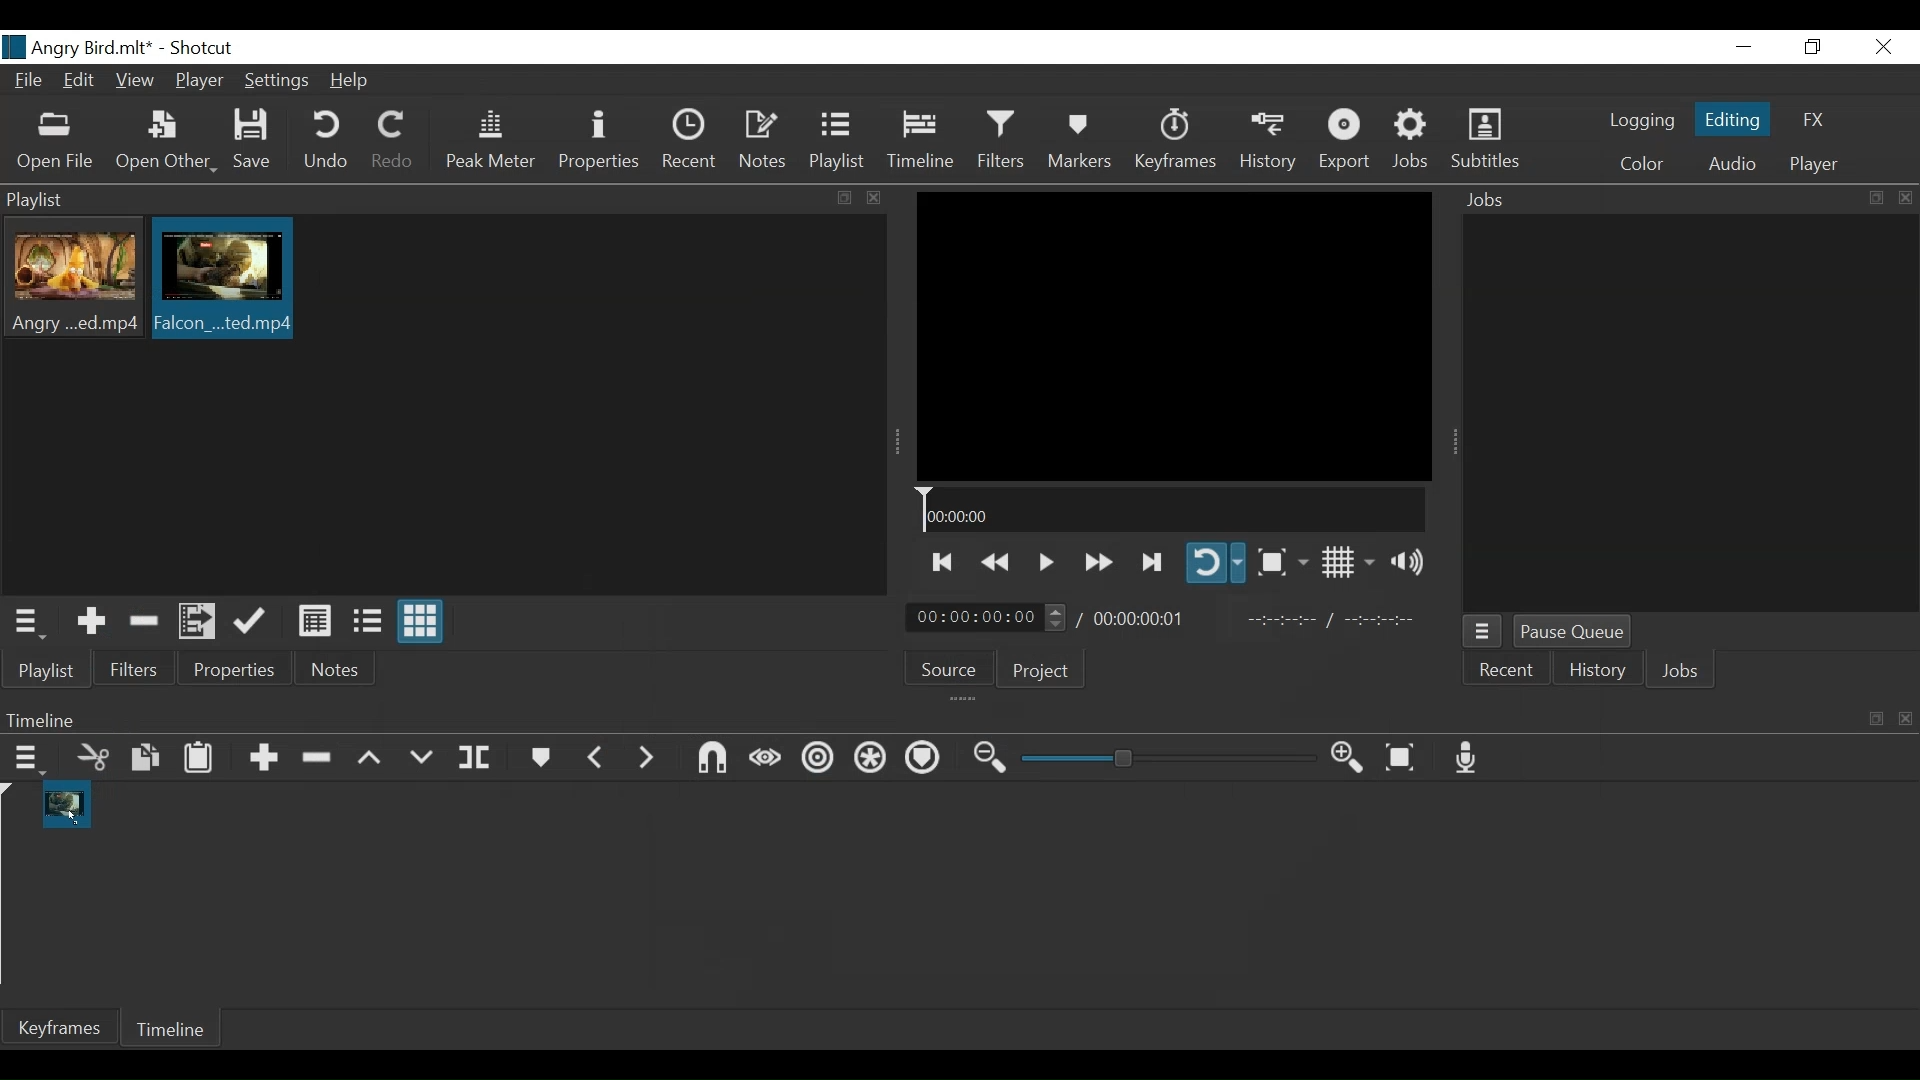 This screenshot has width=1920, height=1080. What do you see at coordinates (1339, 620) in the screenshot?
I see `In point` at bounding box center [1339, 620].